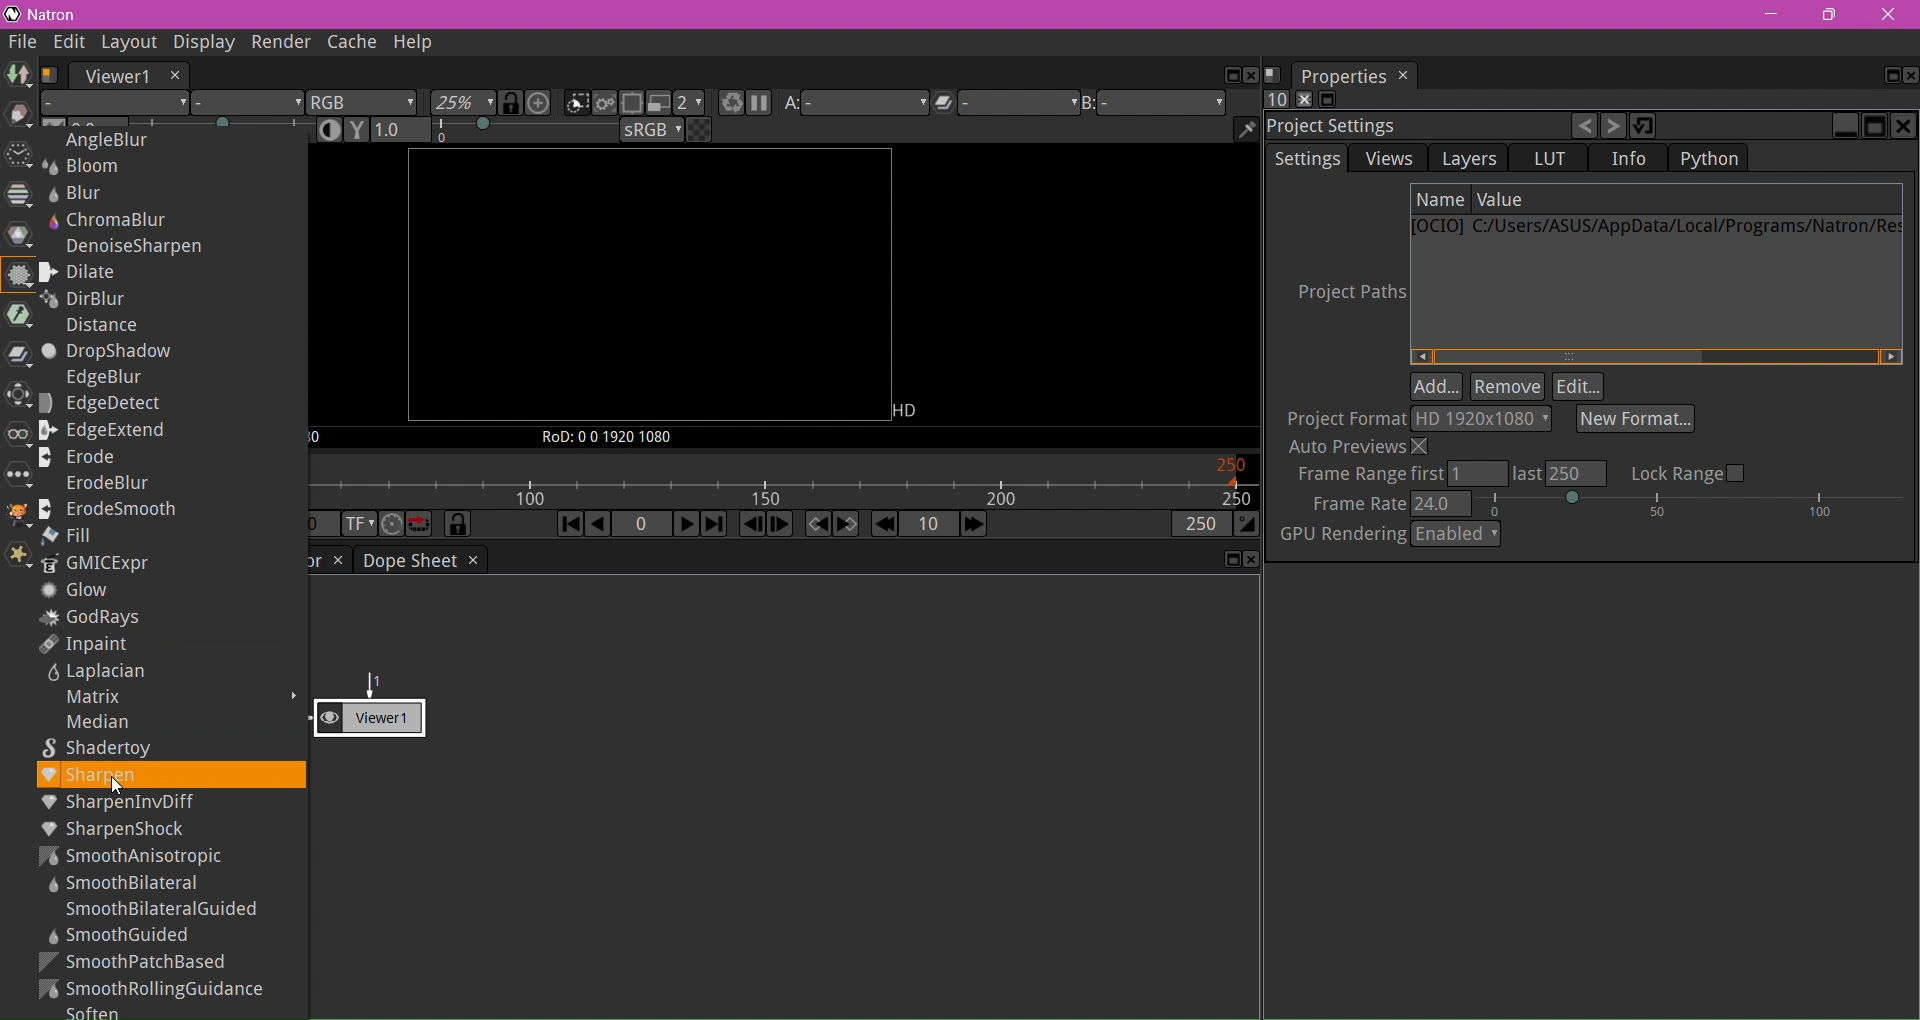 This screenshot has width=1920, height=1020. What do you see at coordinates (1549, 158) in the screenshot?
I see `LUT` at bounding box center [1549, 158].